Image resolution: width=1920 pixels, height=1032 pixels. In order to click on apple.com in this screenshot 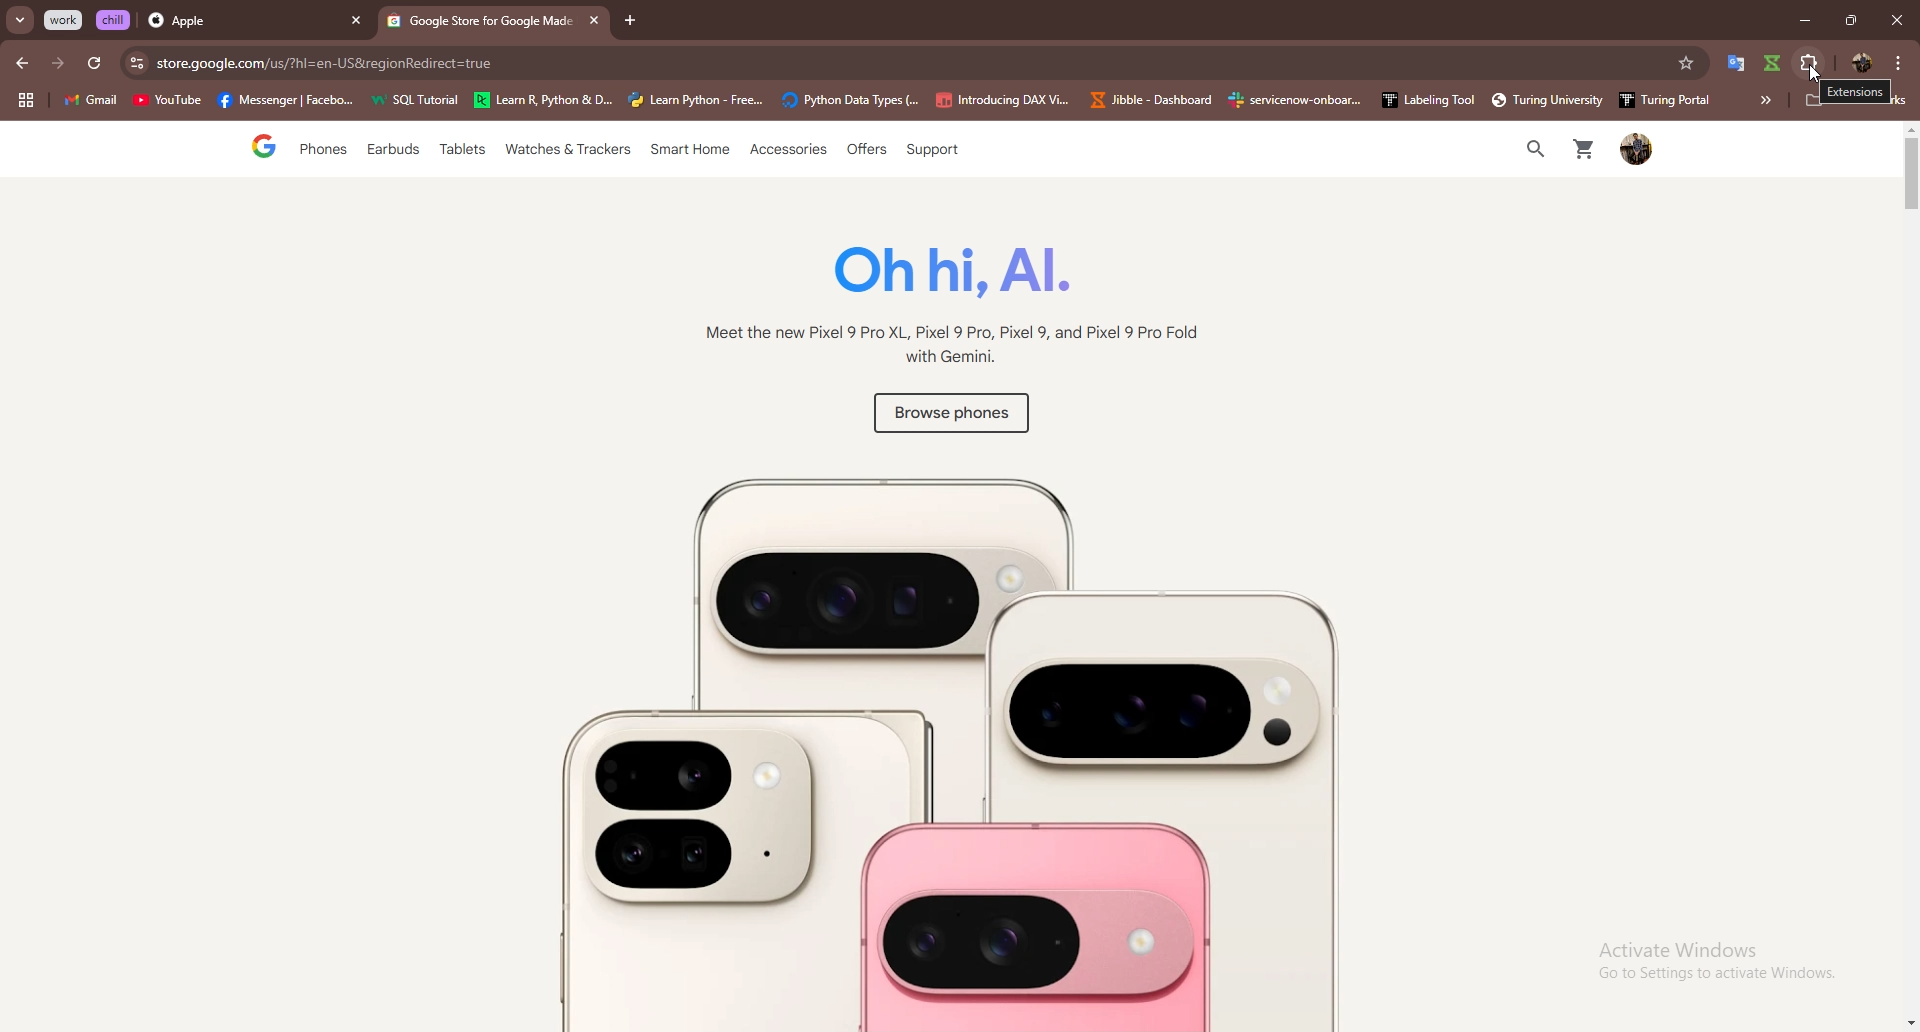, I will do `click(906, 63)`.